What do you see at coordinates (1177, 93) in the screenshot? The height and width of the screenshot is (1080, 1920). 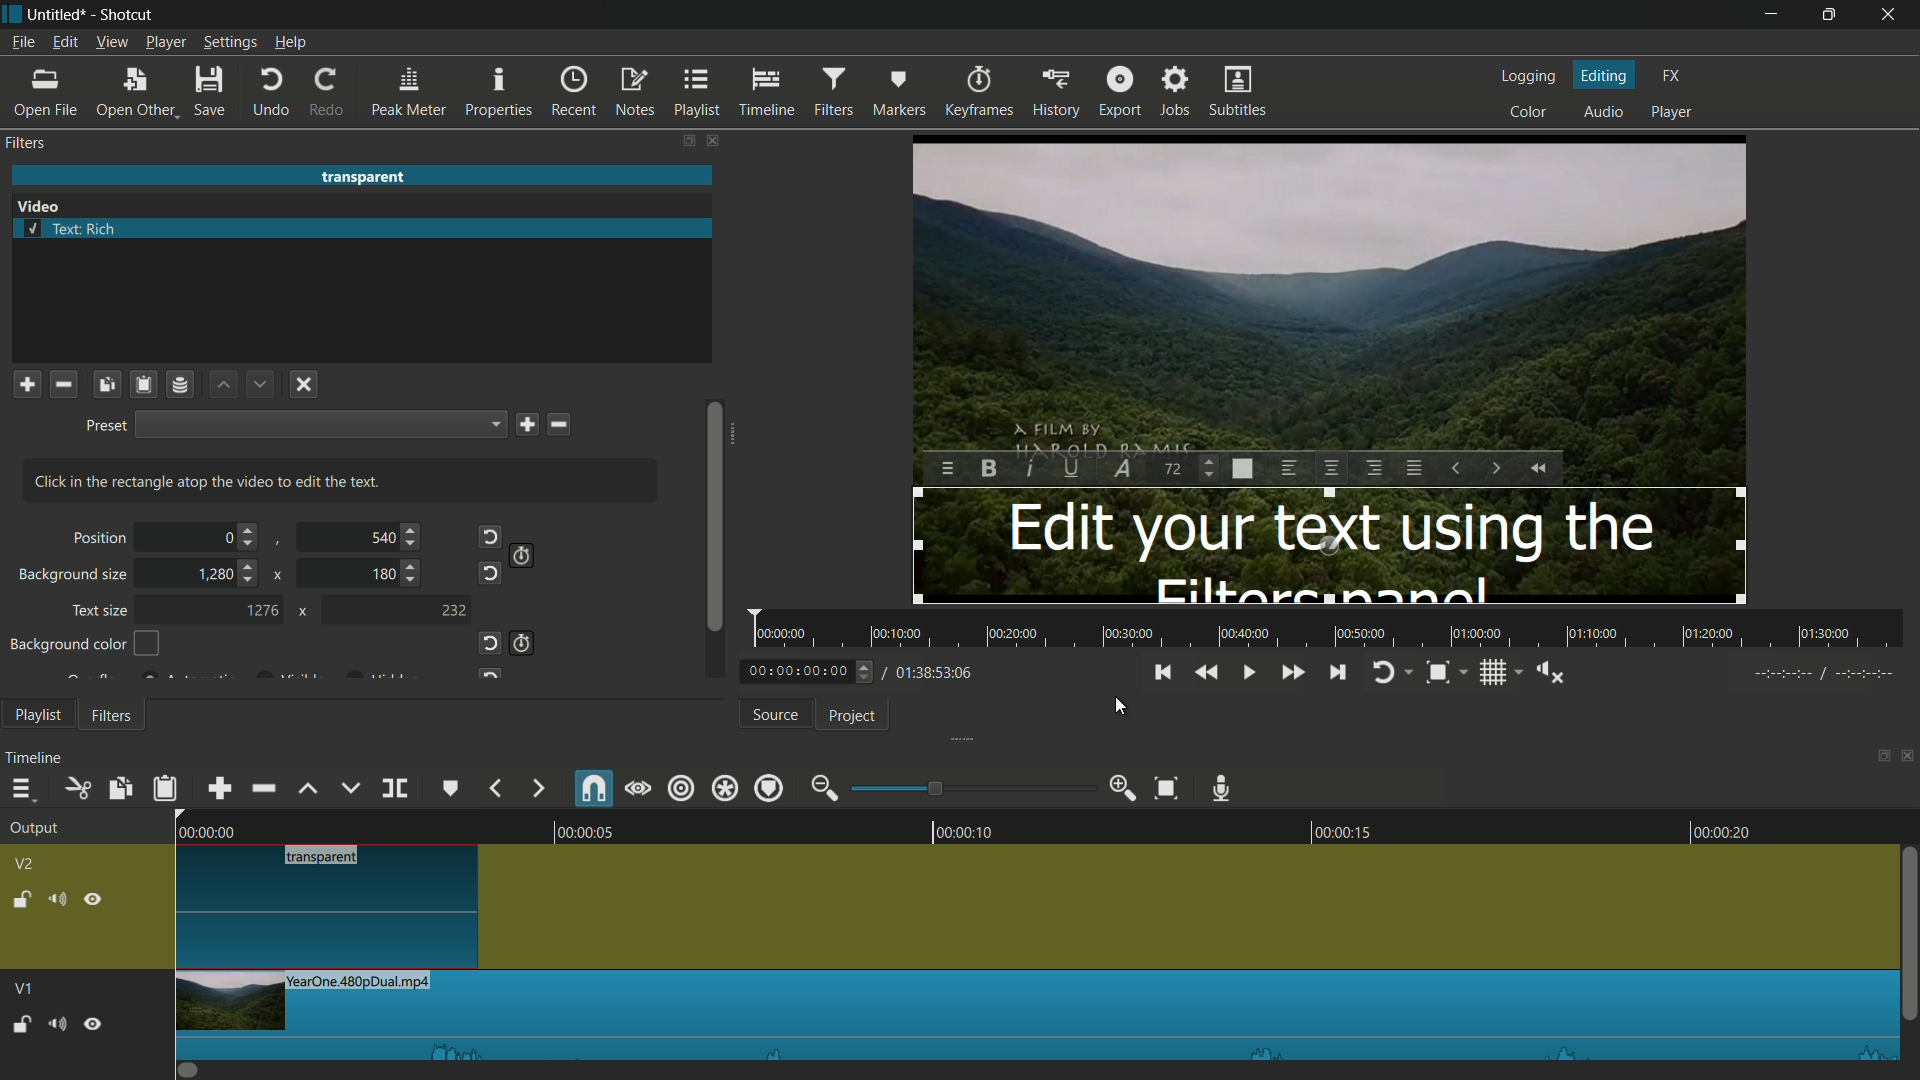 I see `jobs` at bounding box center [1177, 93].